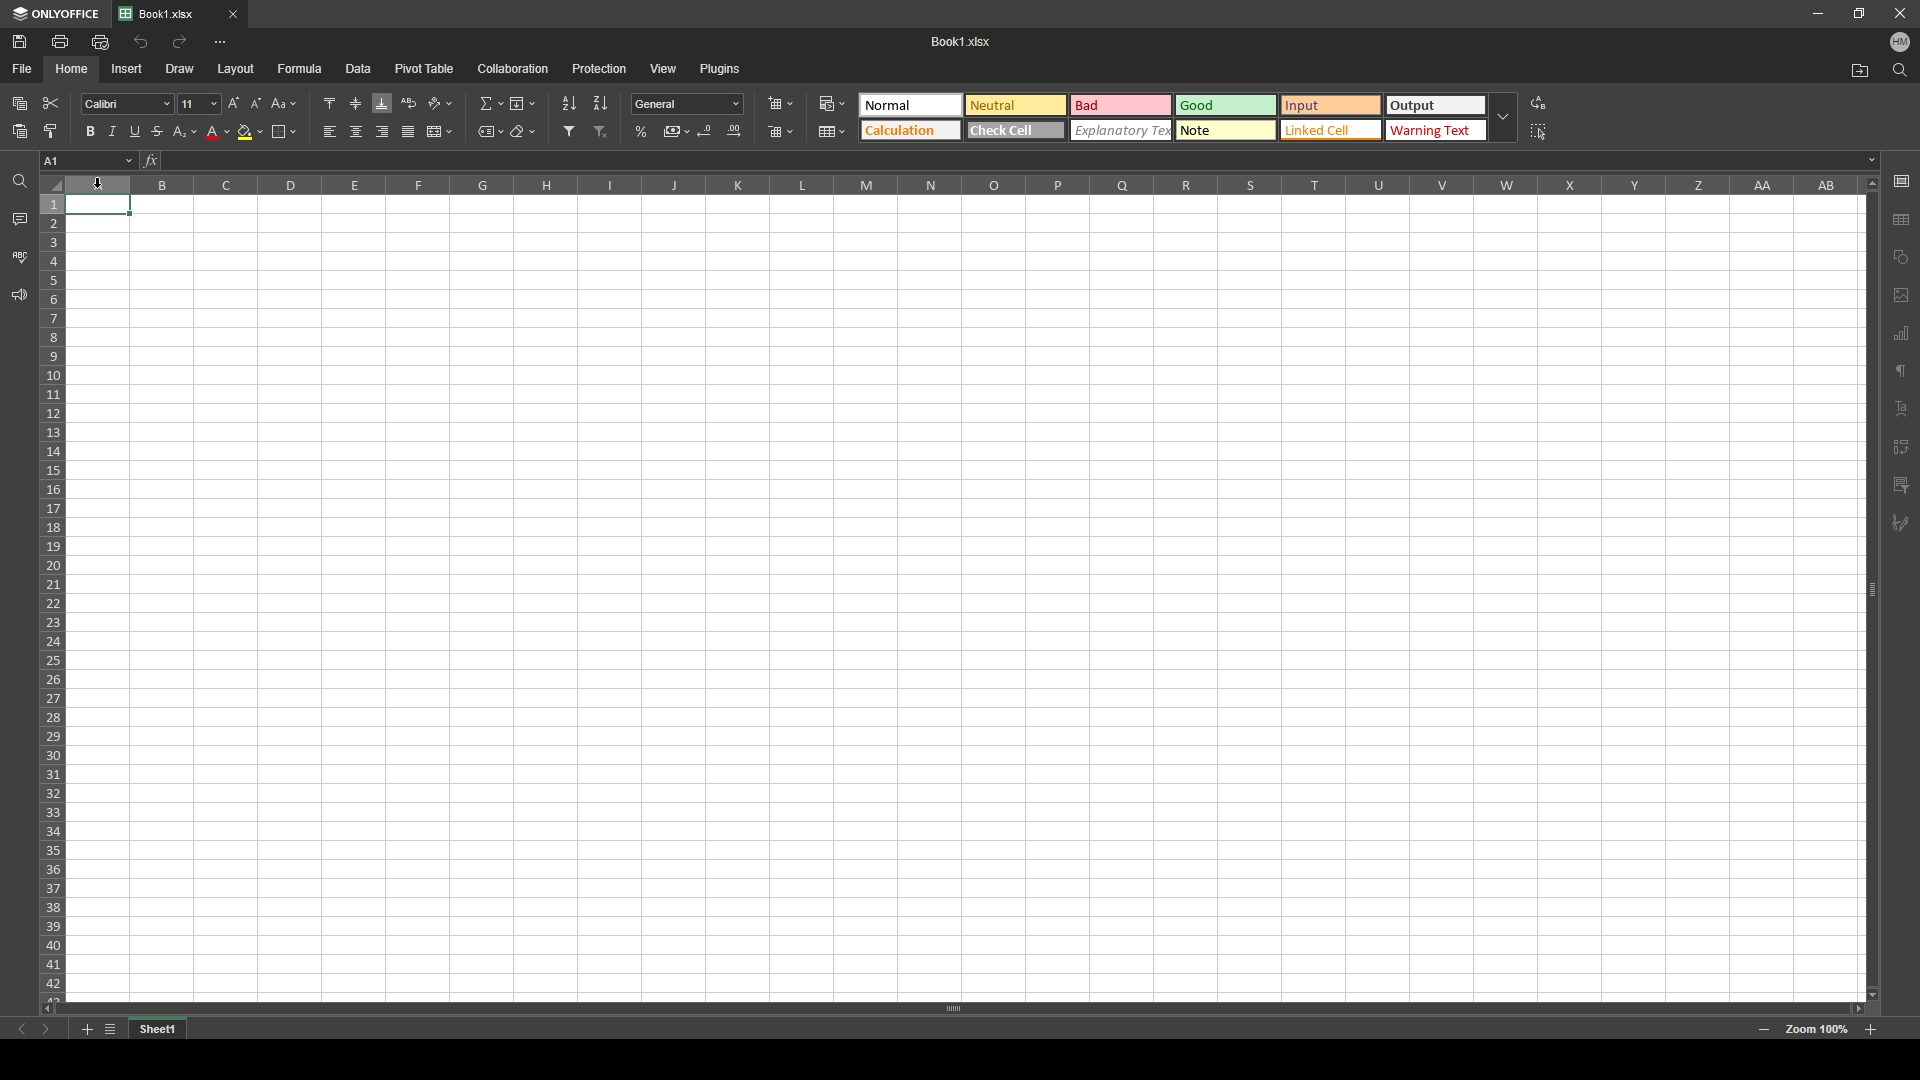  Describe the element at coordinates (251, 132) in the screenshot. I see `fill color` at that location.